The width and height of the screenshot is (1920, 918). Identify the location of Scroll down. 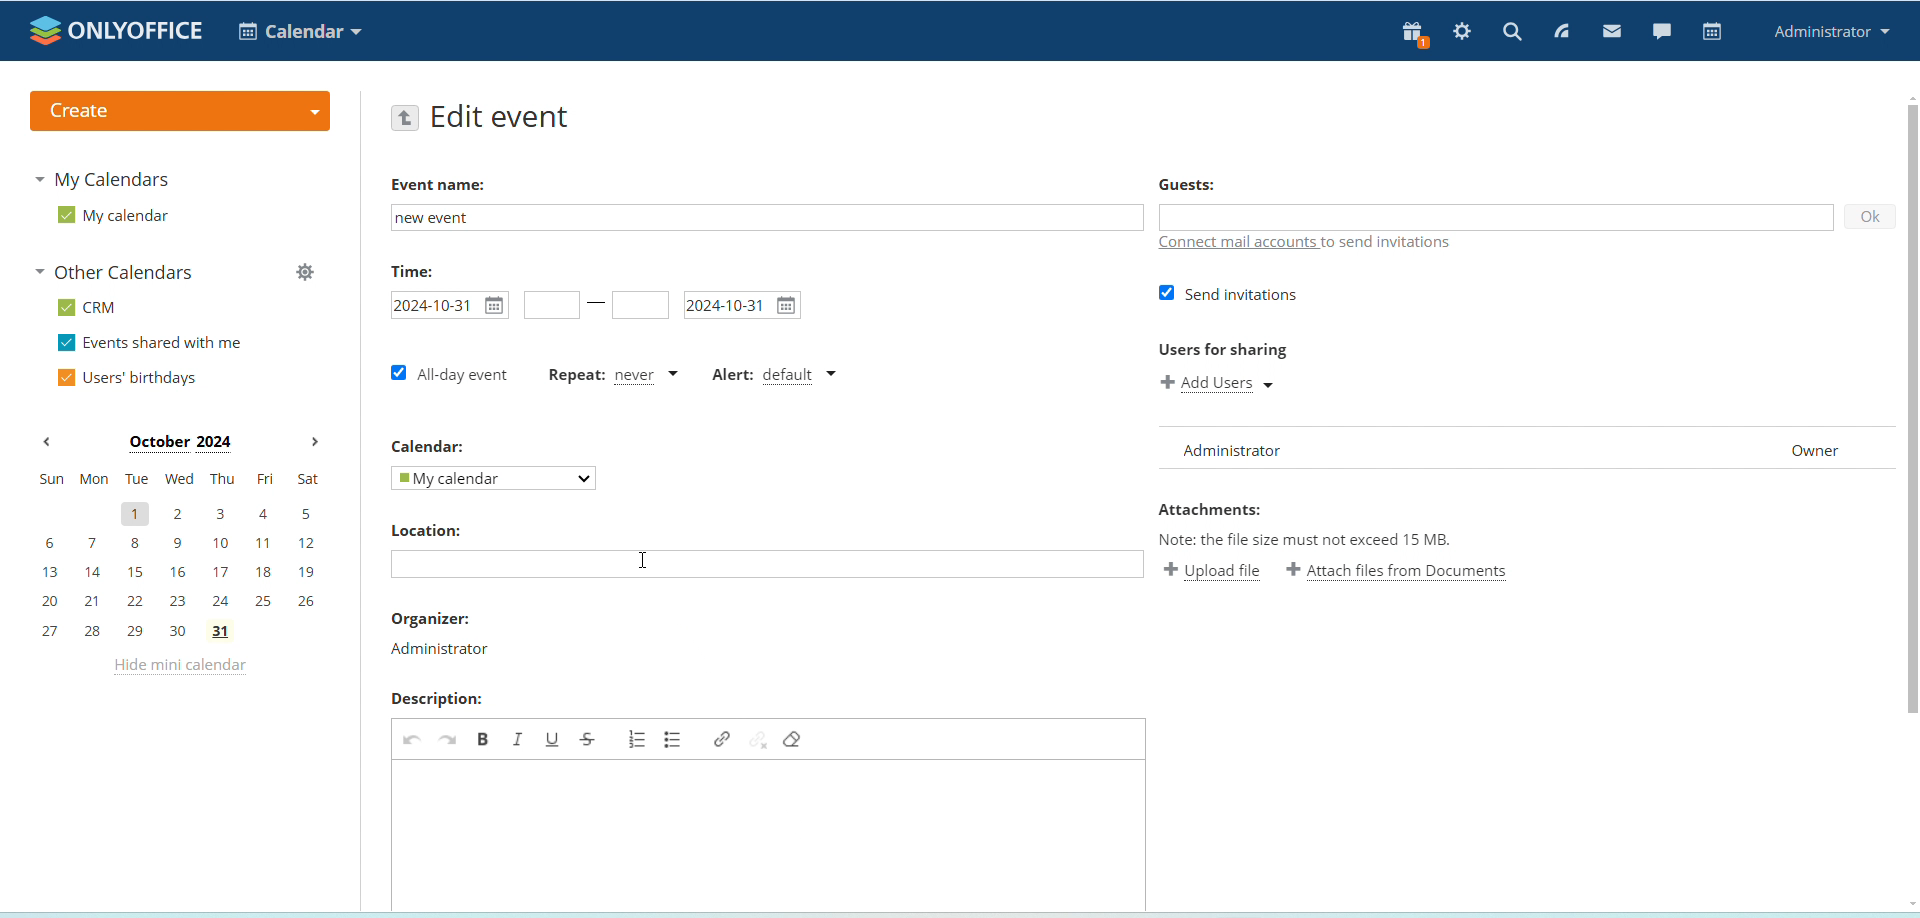
(1908, 904).